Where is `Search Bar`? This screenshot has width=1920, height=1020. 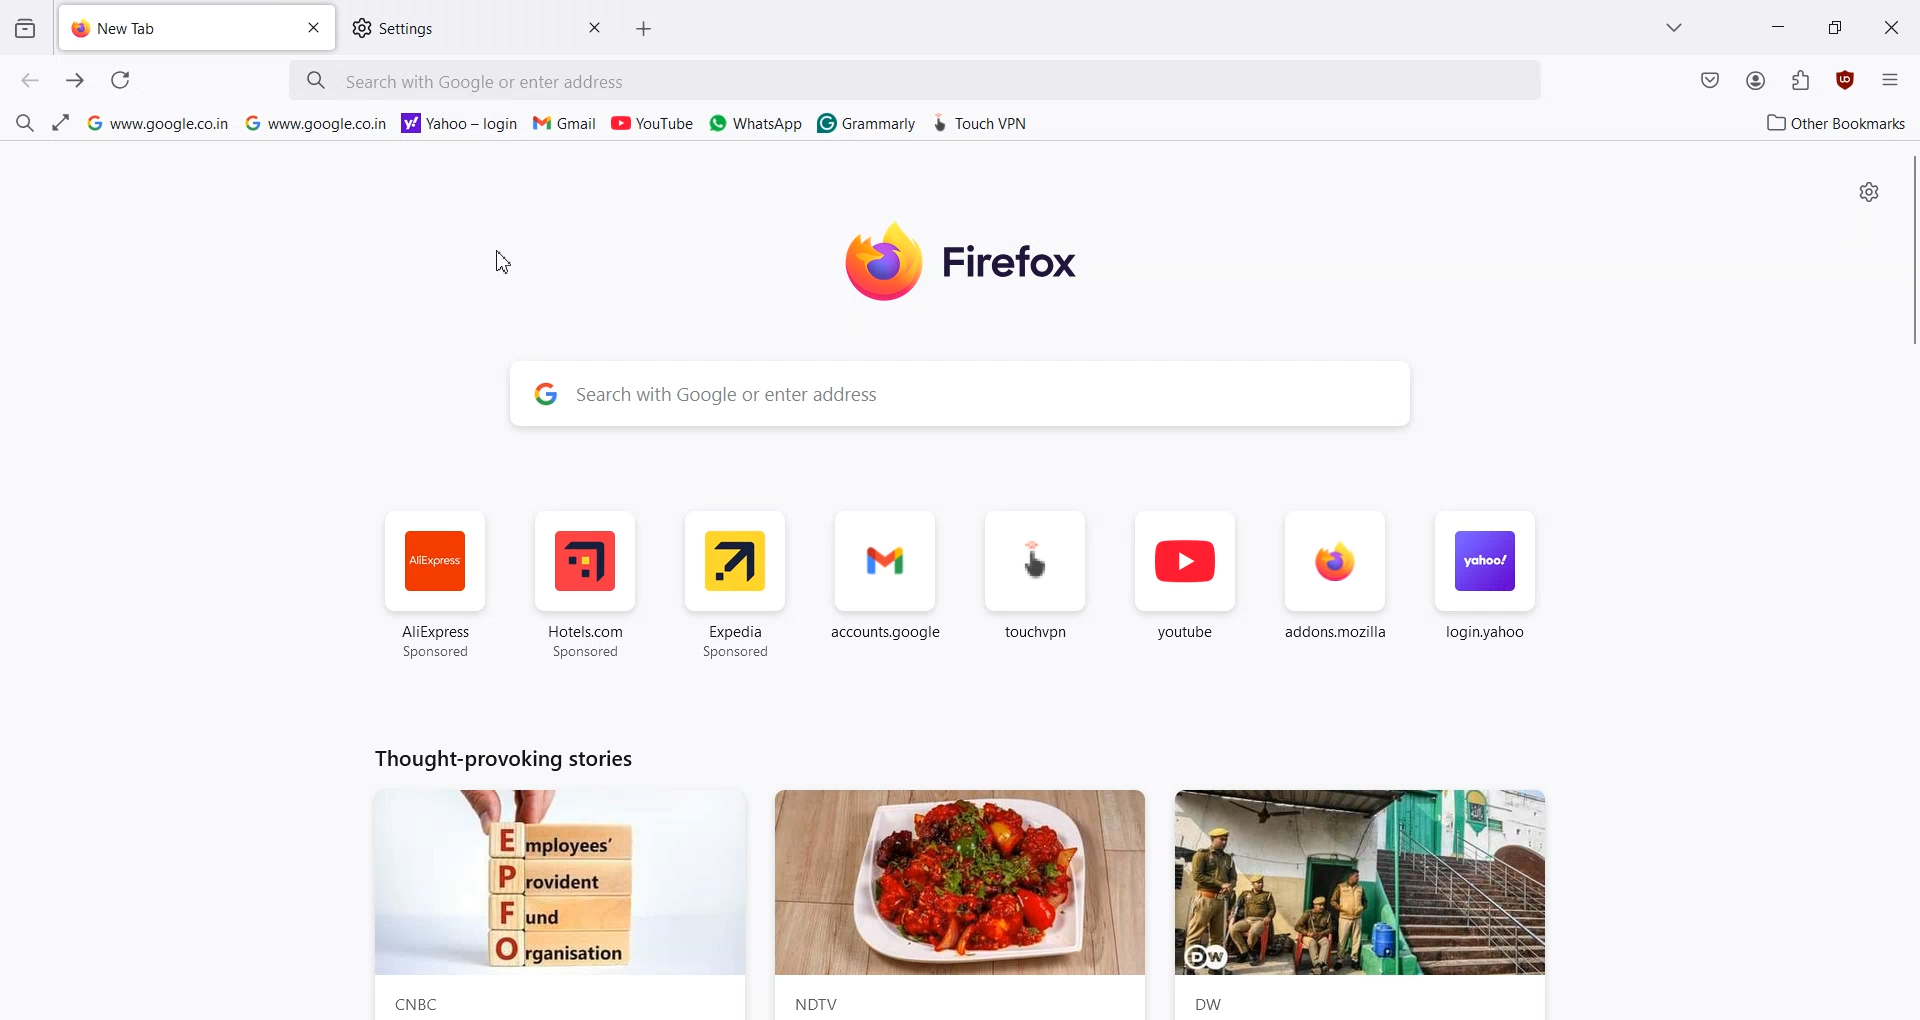
Search Bar is located at coordinates (962, 393).